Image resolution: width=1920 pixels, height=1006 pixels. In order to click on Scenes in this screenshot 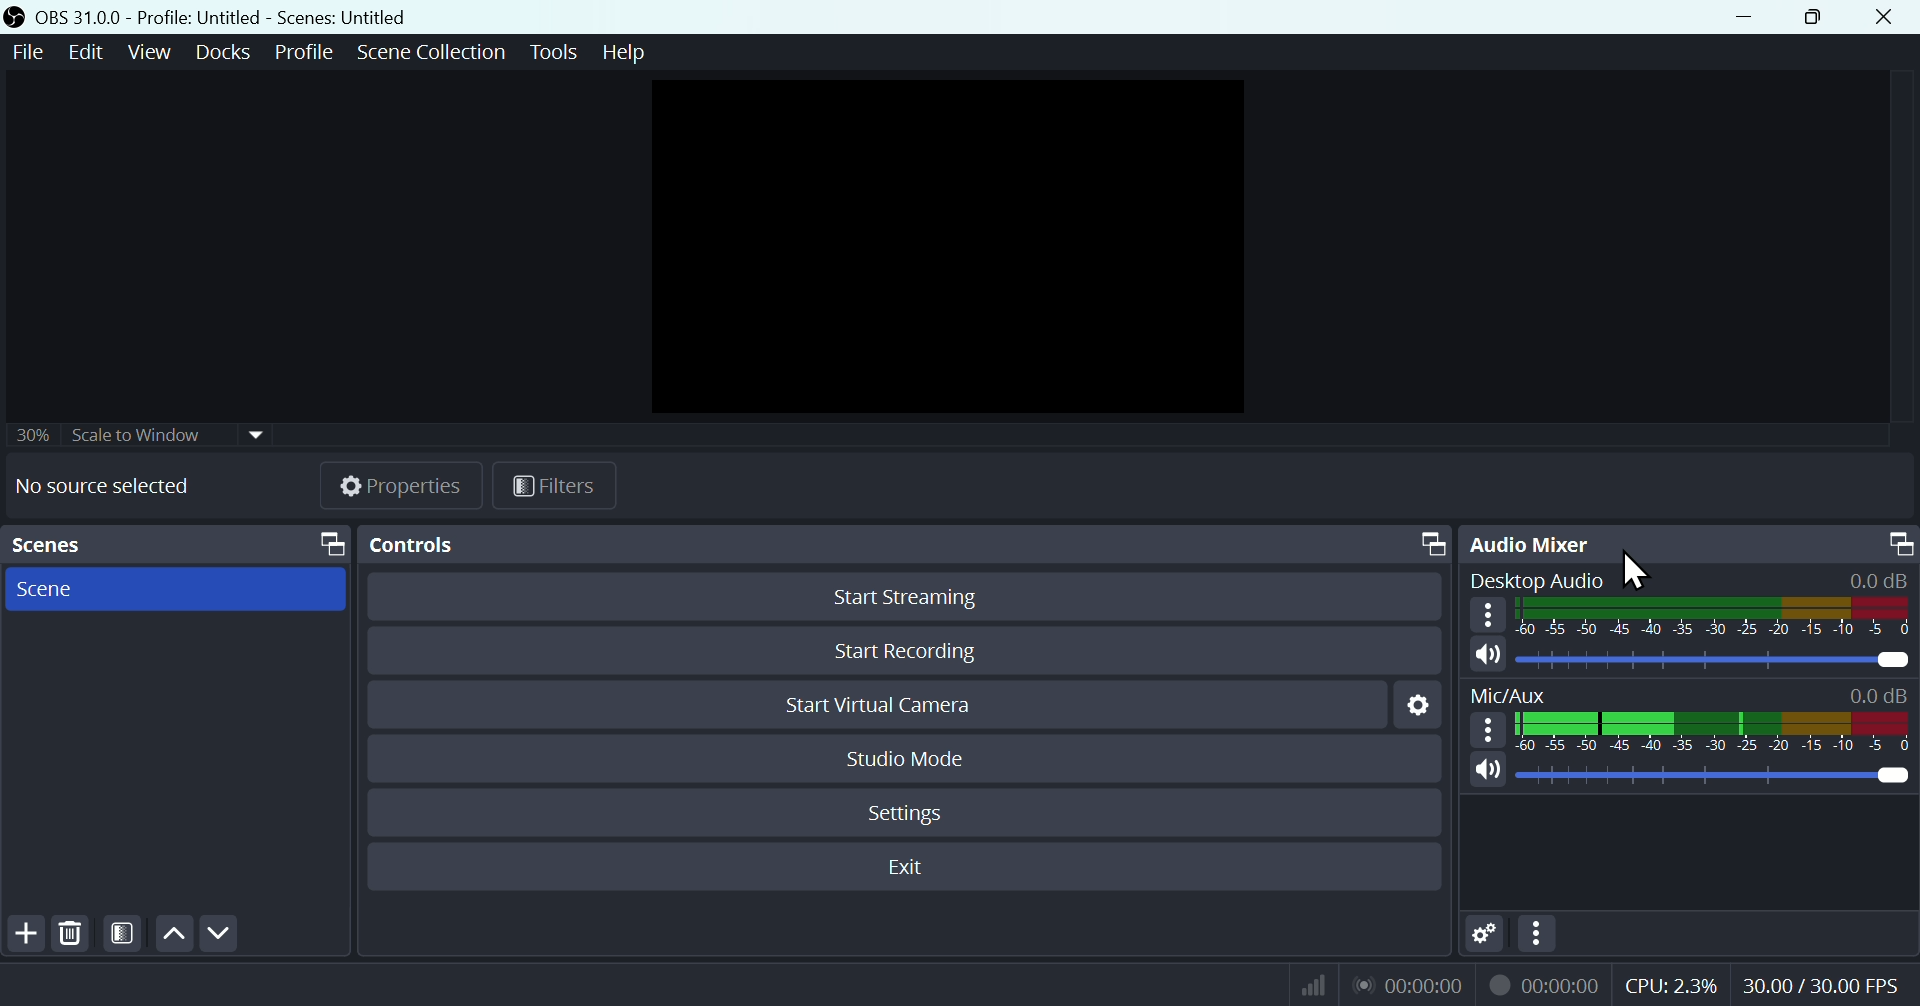, I will do `click(181, 543)`.